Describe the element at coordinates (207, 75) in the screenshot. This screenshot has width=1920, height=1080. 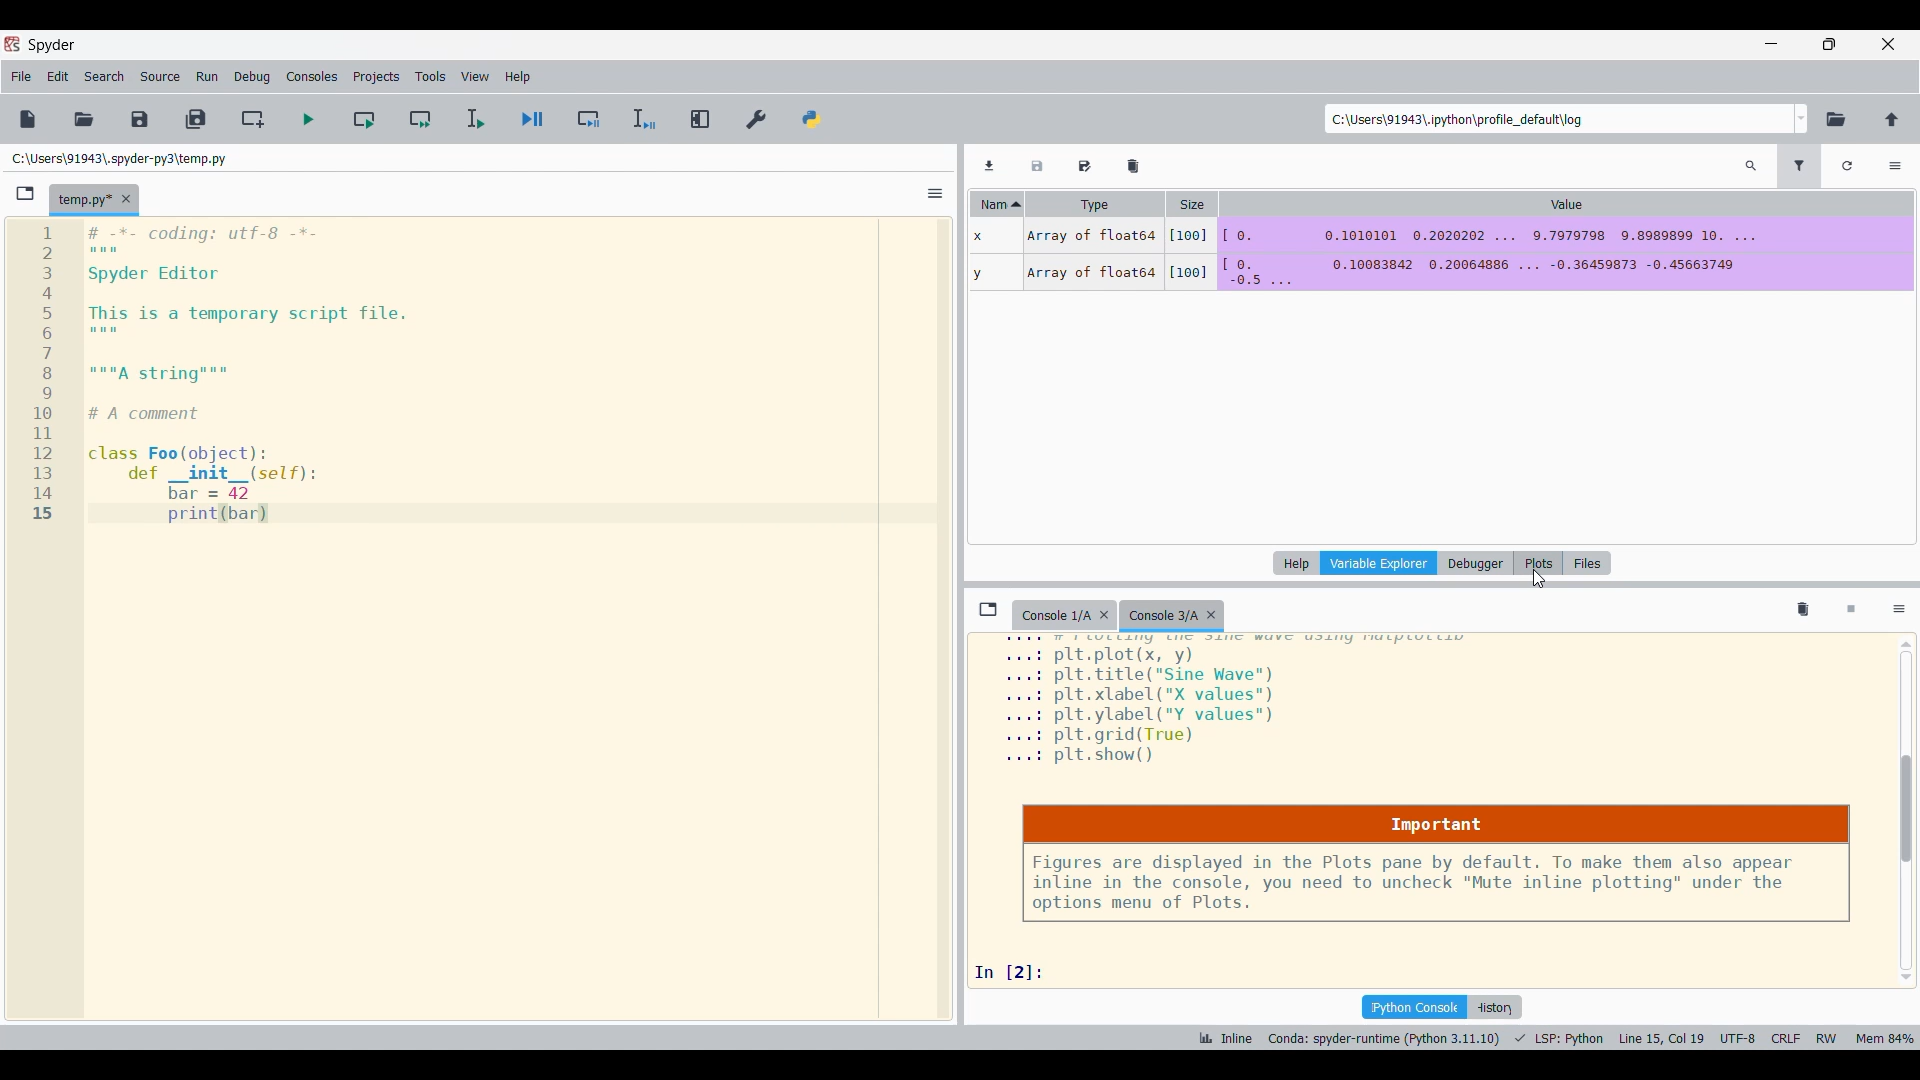
I see `Run menu` at that location.